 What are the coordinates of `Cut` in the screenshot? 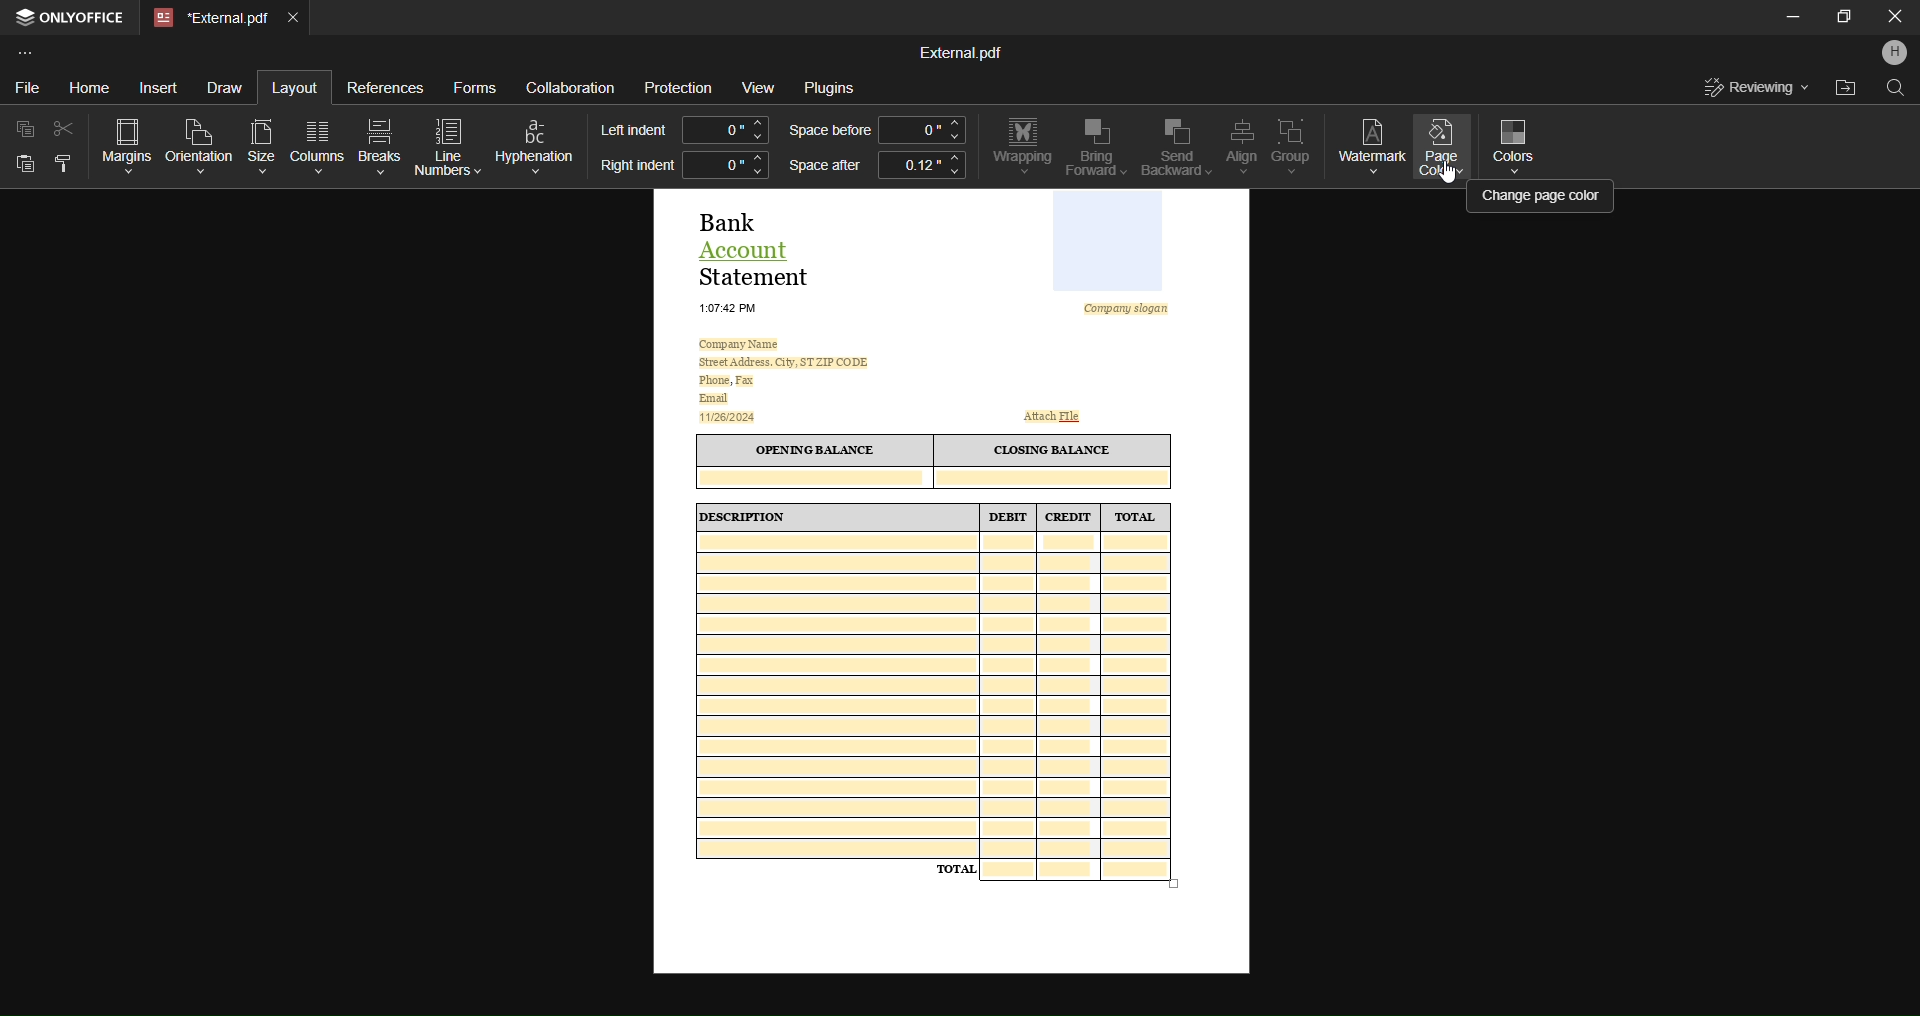 It's located at (61, 127).